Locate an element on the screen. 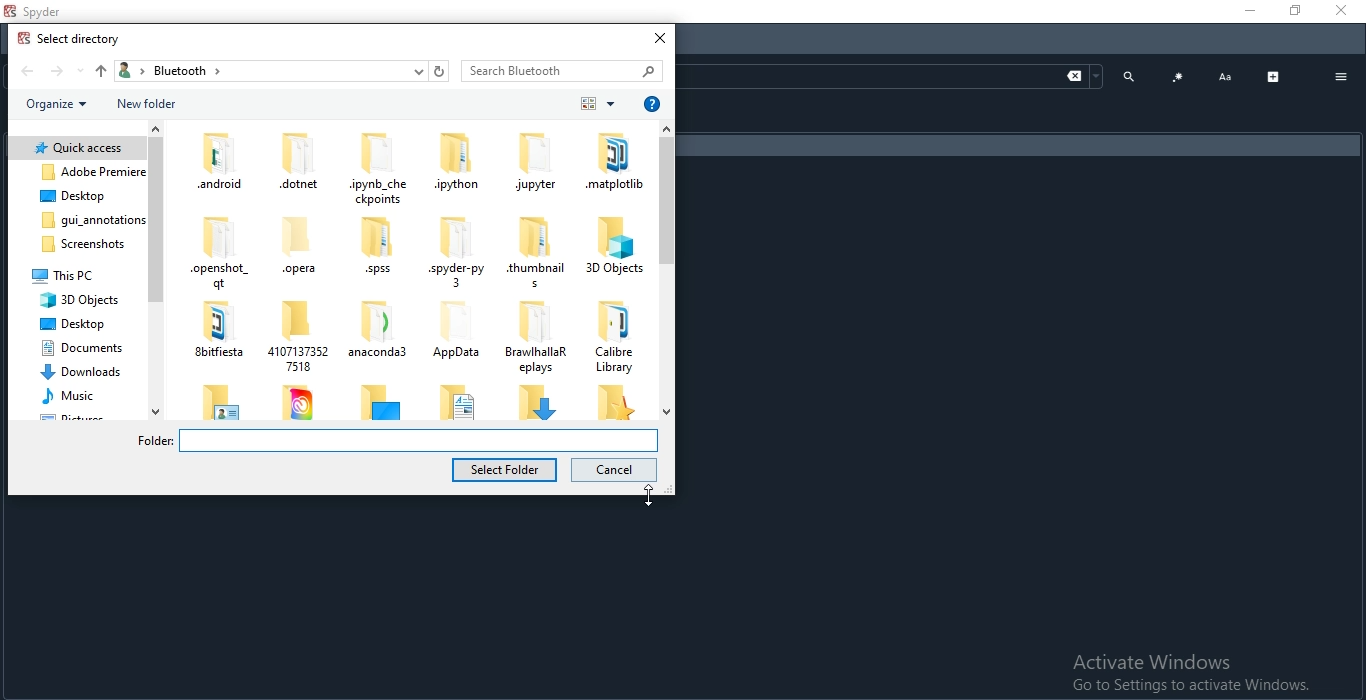  file6 is located at coordinates (77, 274).